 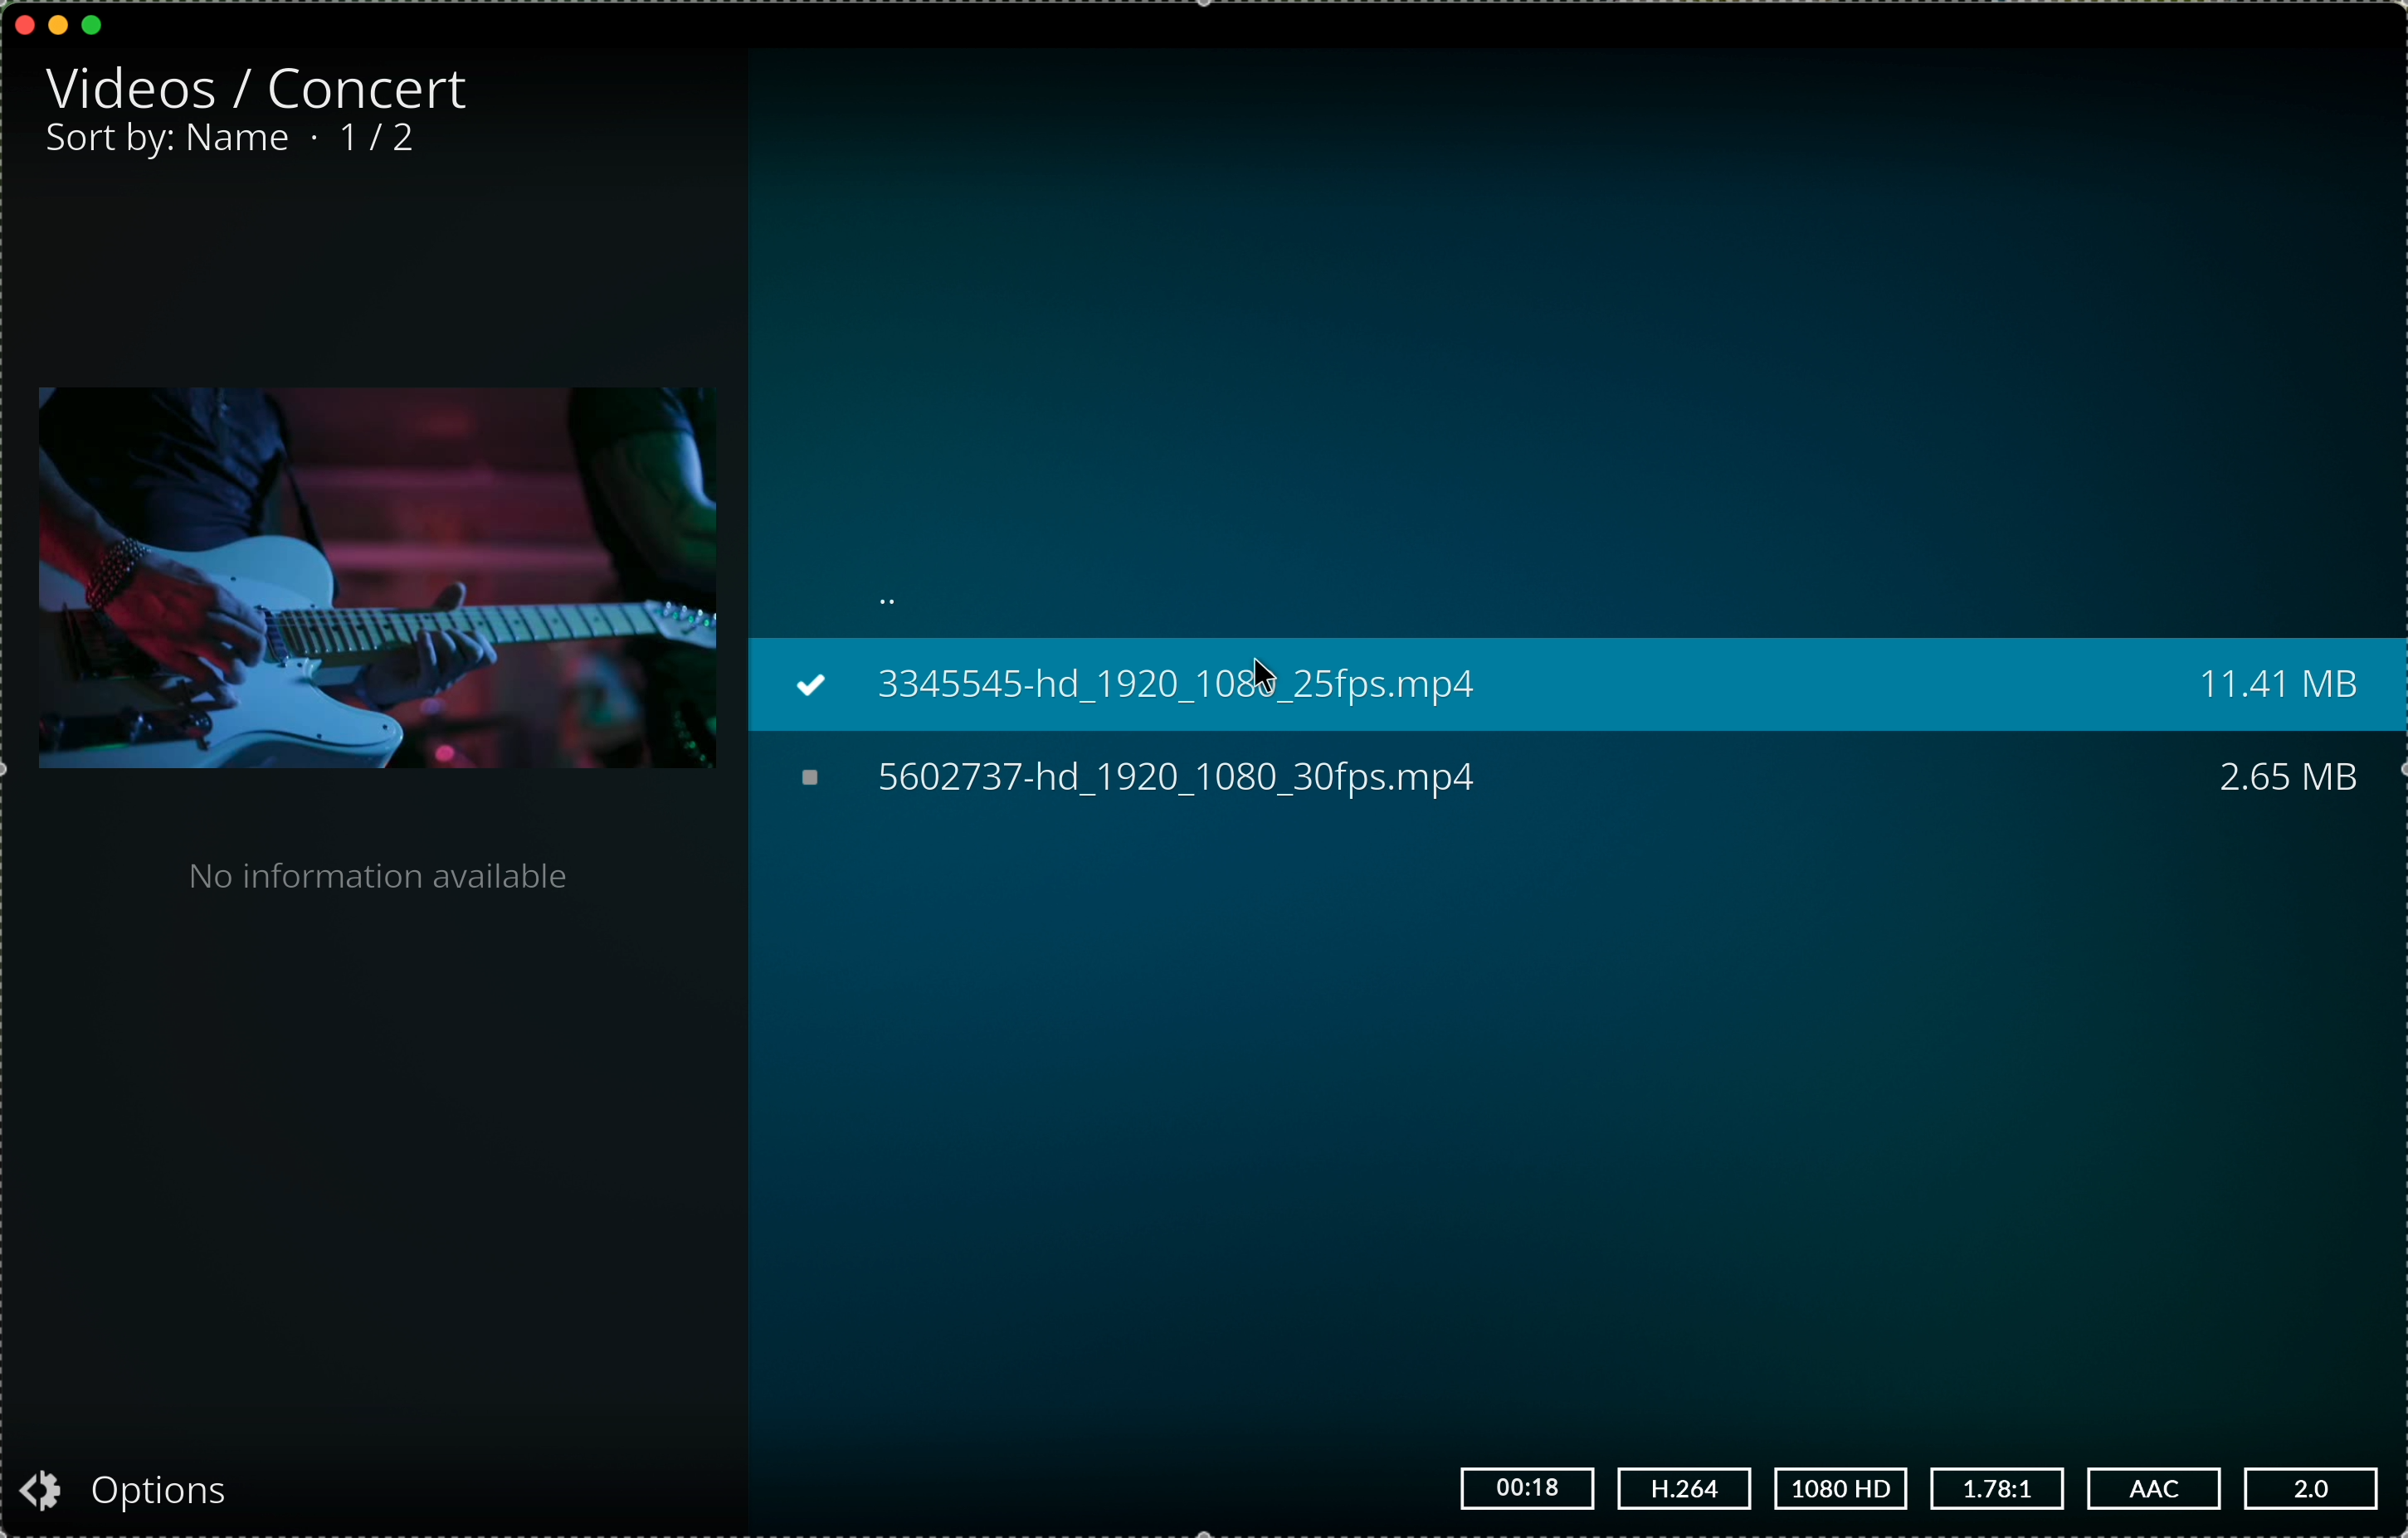 What do you see at coordinates (1843, 1492) in the screenshot?
I see `1080 HD` at bounding box center [1843, 1492].